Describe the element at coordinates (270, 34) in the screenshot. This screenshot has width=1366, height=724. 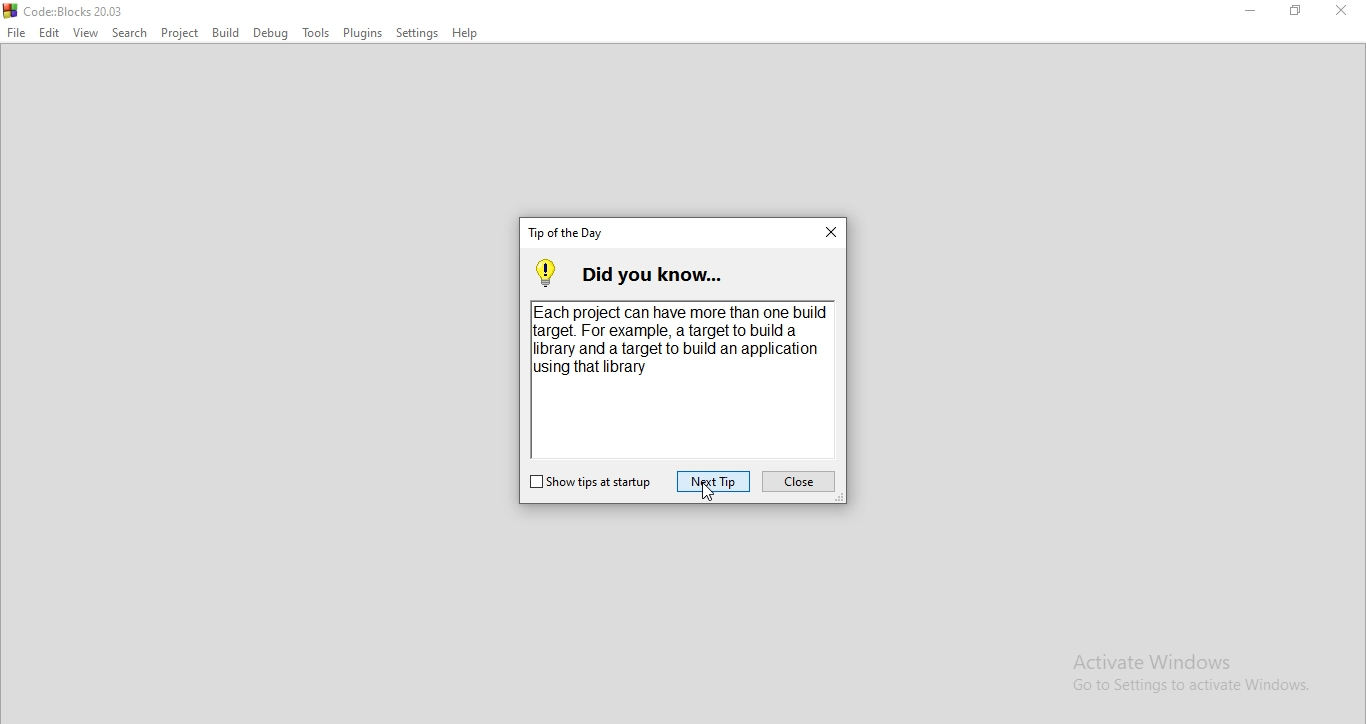
I see `Debug ` at that location.